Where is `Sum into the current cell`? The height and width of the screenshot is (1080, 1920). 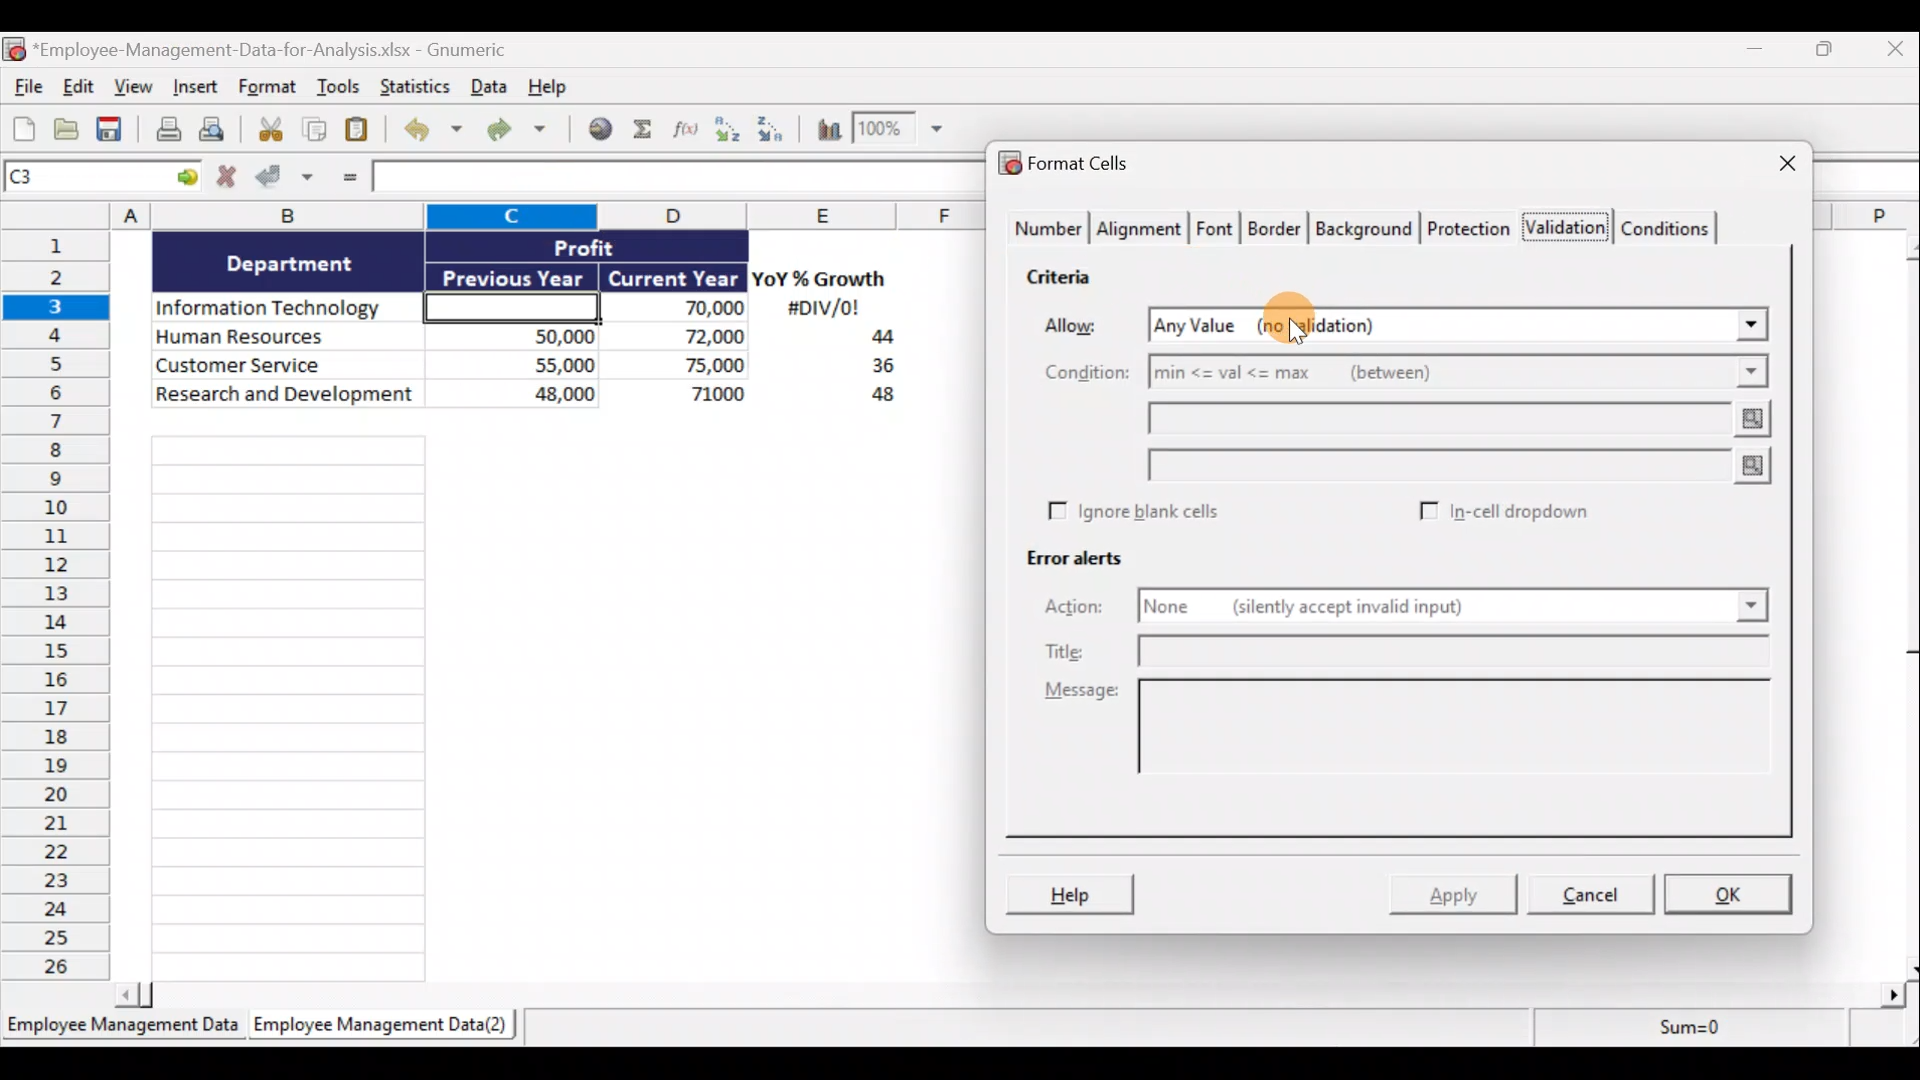 Sum into the current cell is located at coordinates (645, 131).